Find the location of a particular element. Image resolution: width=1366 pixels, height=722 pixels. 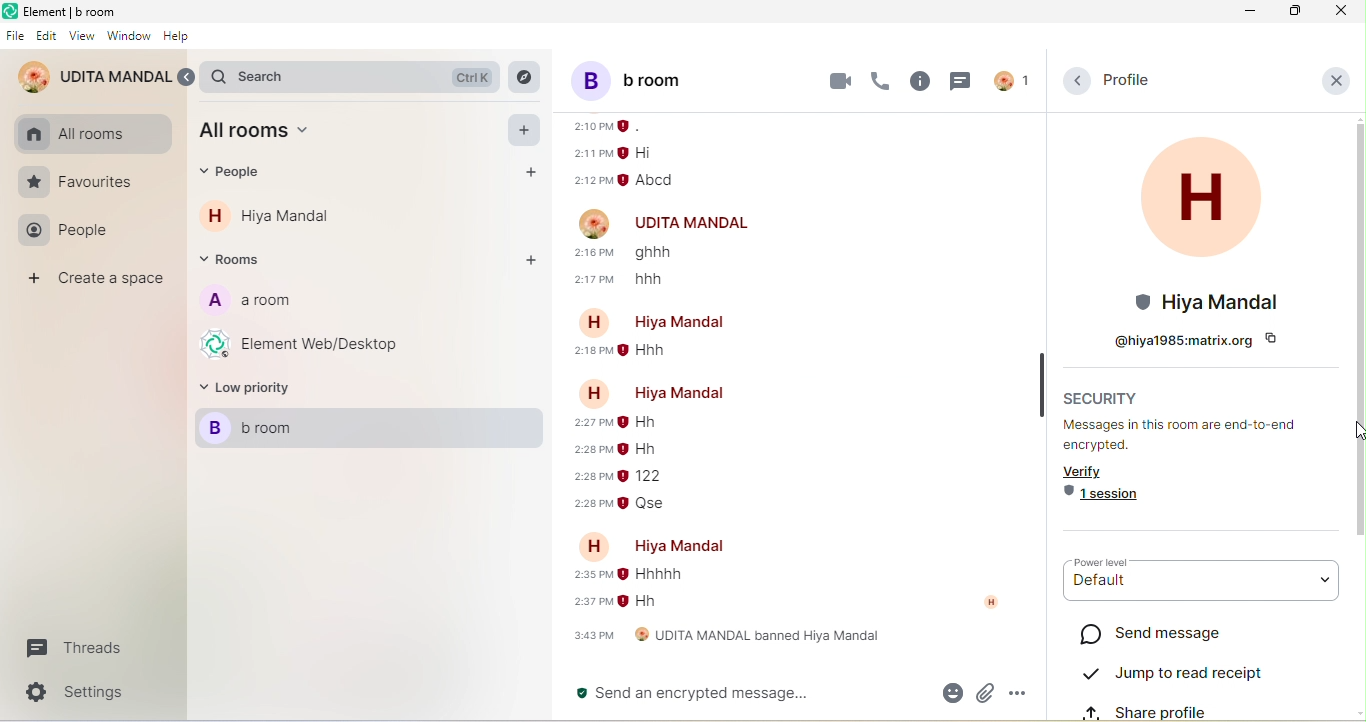

send message is located at coordinates (1150, 633).